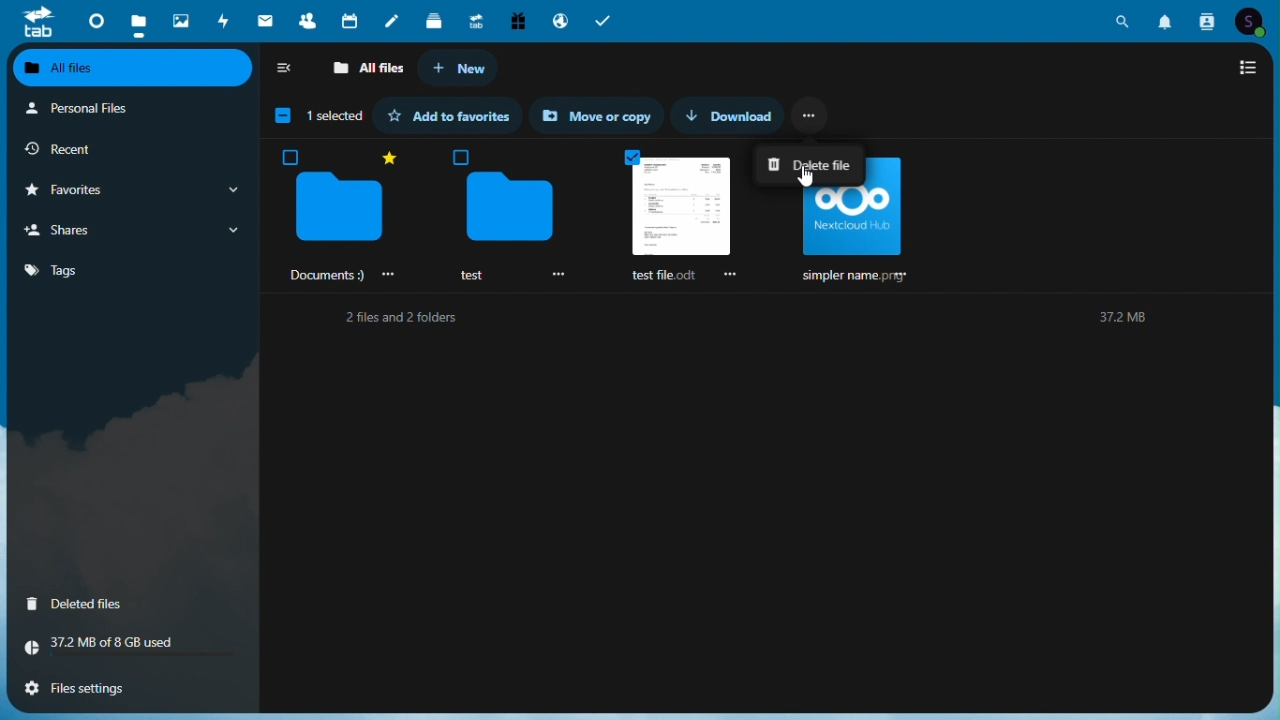 The width and height of the screenshot is (1280, 720). What do you see at coordinates (94, 21) in the screenshot?
I see `Dashboard` at bounding box center [94, 21].